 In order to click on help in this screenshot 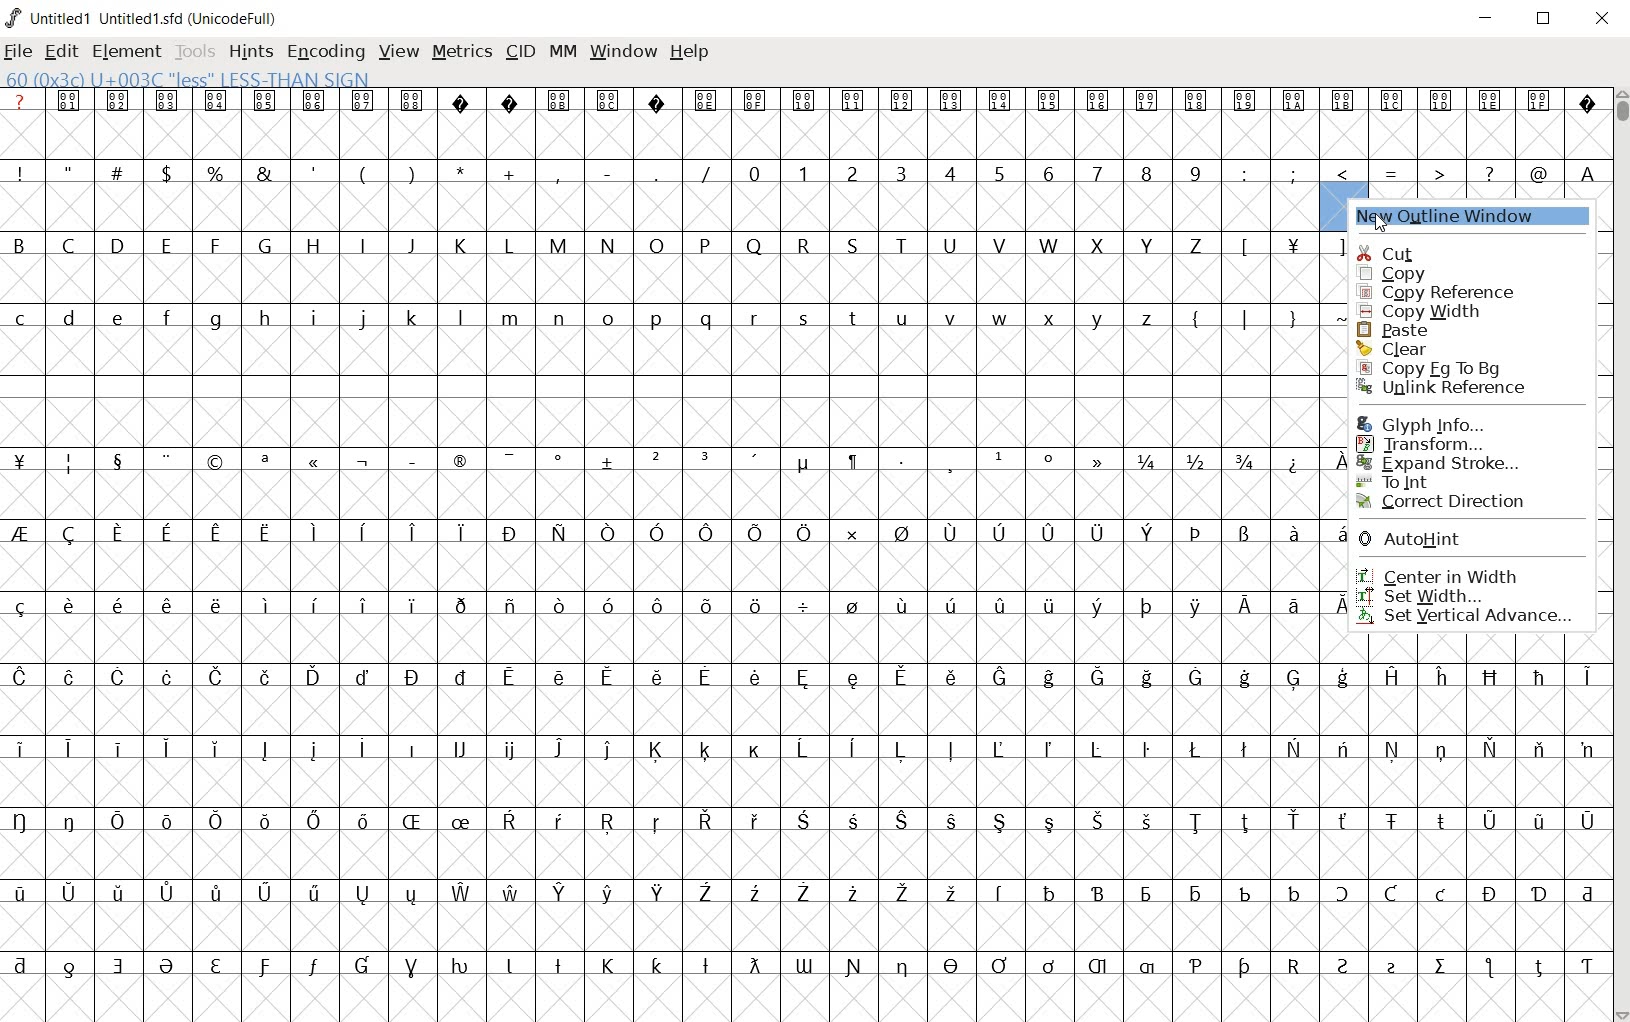, I will do `click(690, 53)`.